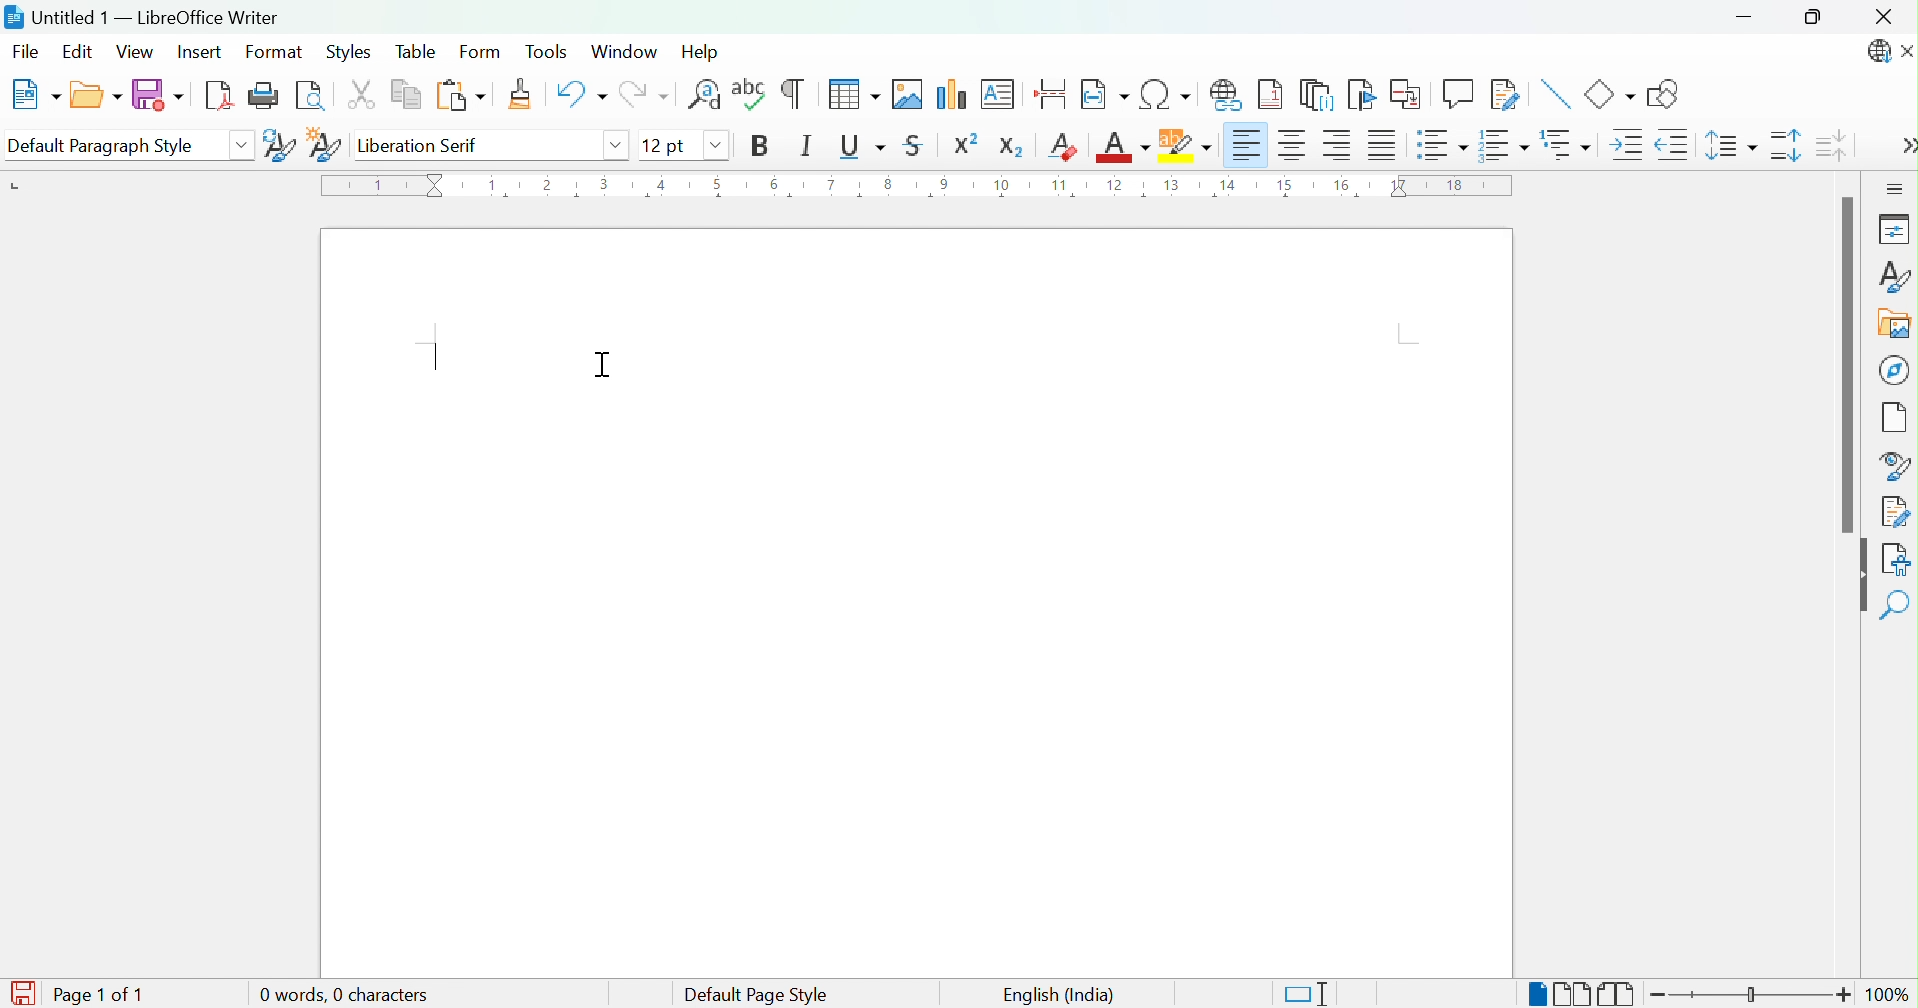 The image size is (1918, 1008). Describe the element at coordinates (1898, 605) in the screenshot. I see `Find` at that location.